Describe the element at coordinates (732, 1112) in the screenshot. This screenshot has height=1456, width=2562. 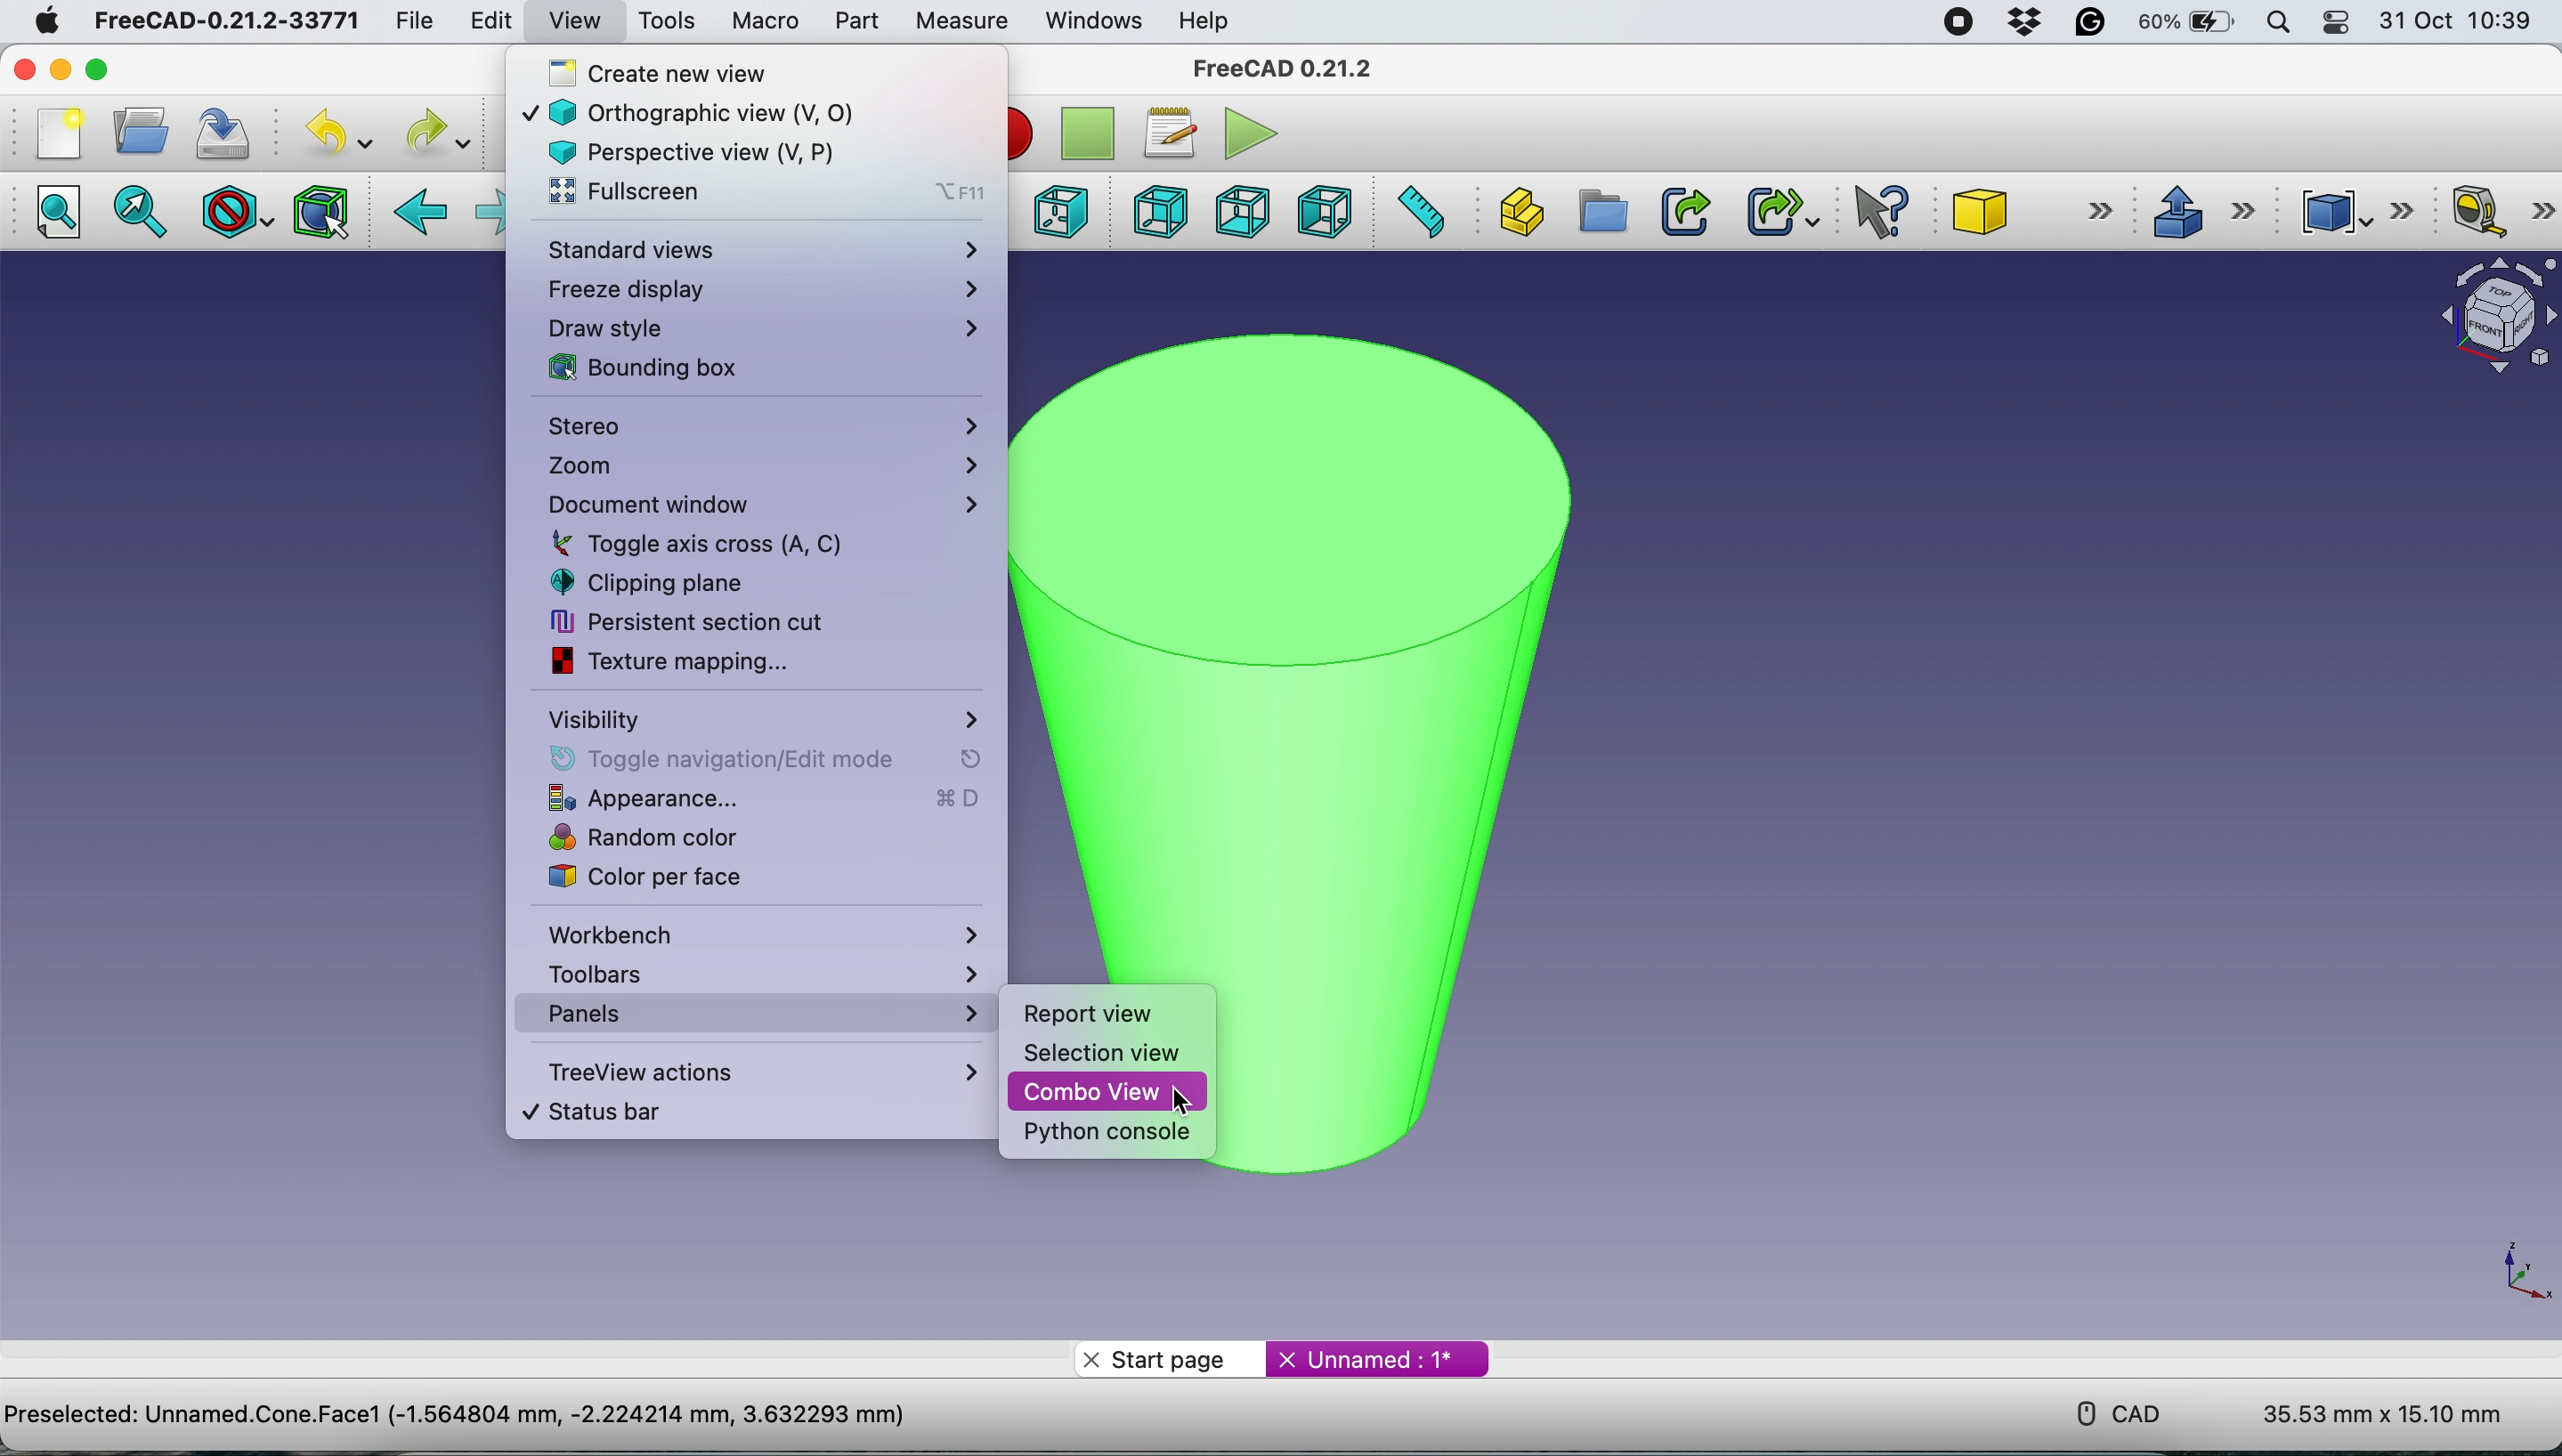
I see `status bar ` at that location.